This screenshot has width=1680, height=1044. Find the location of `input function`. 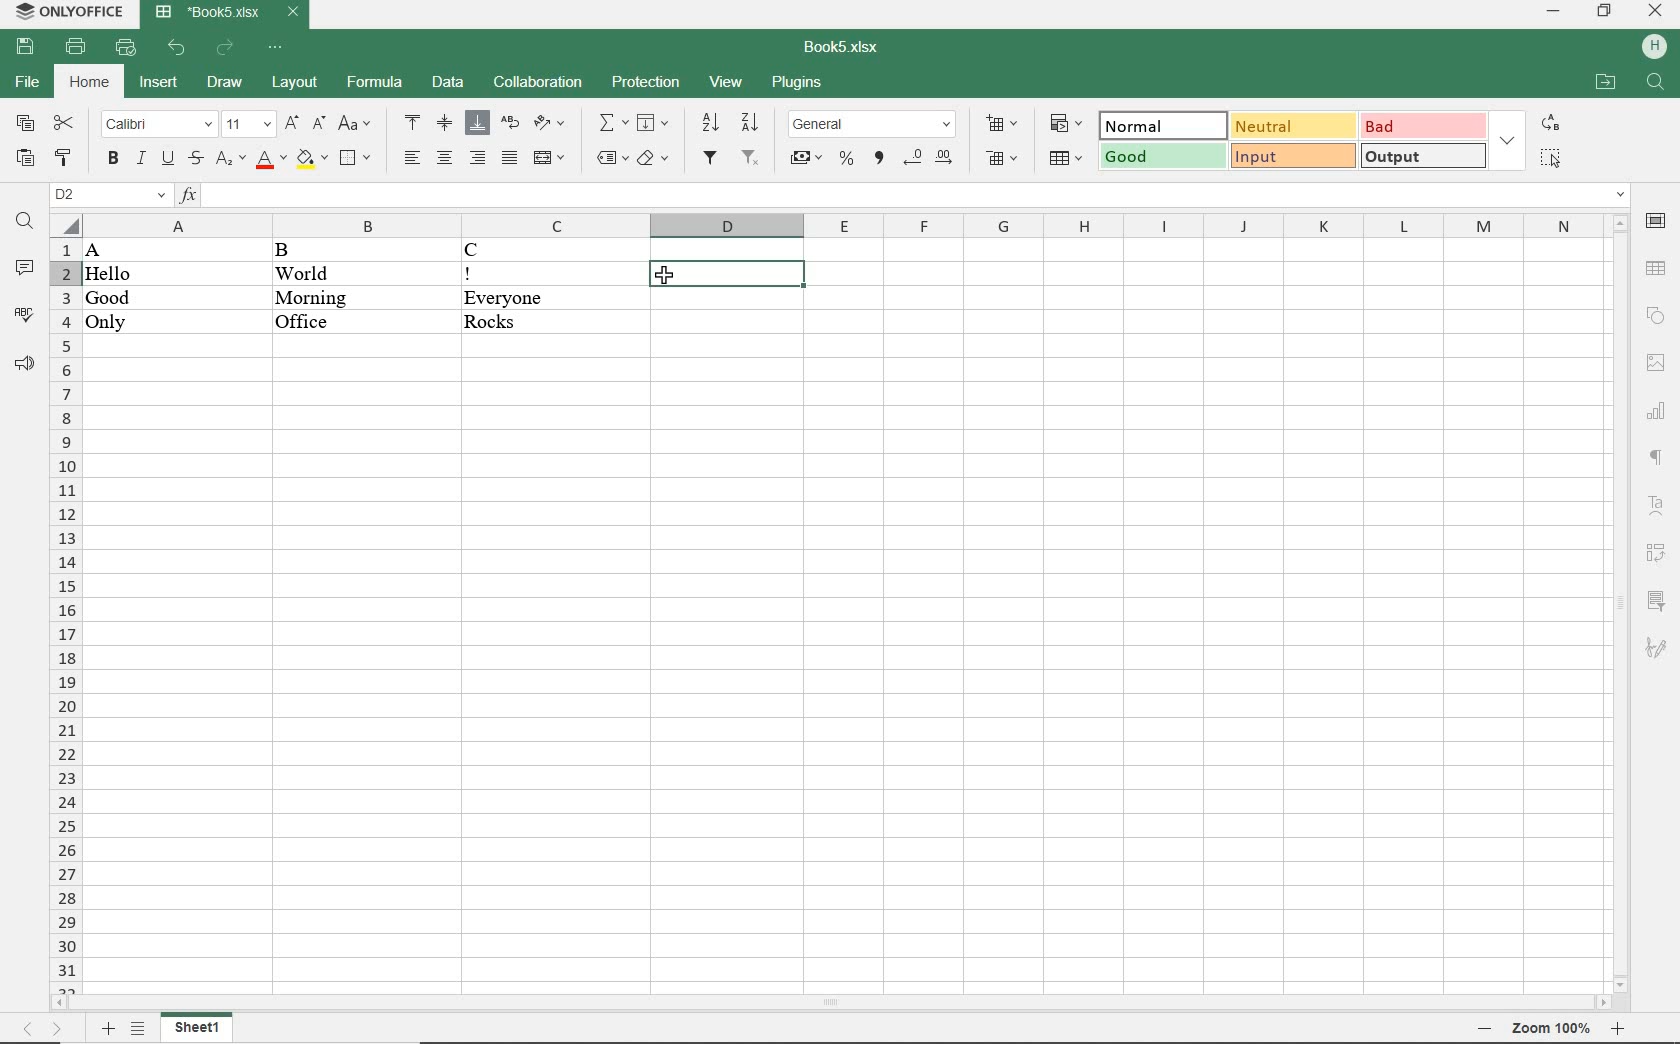

input function is located at coordinates (905, 196).